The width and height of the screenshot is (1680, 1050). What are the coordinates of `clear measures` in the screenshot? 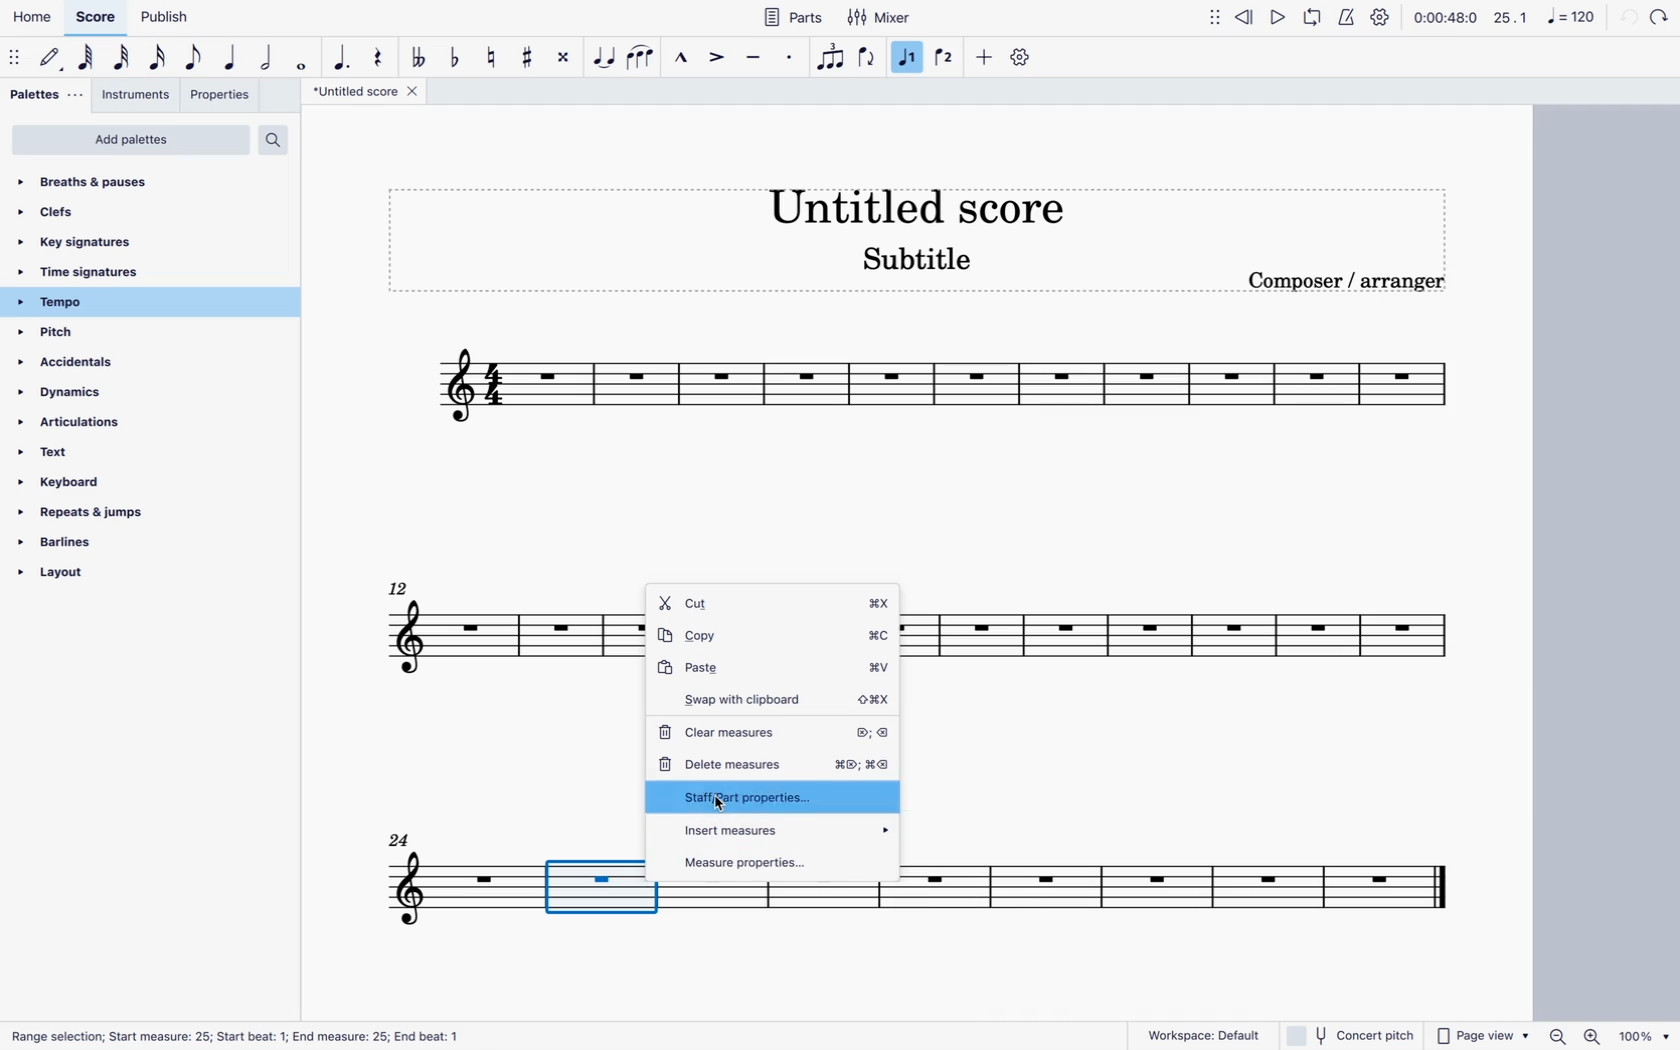 It's located at (777, 732).